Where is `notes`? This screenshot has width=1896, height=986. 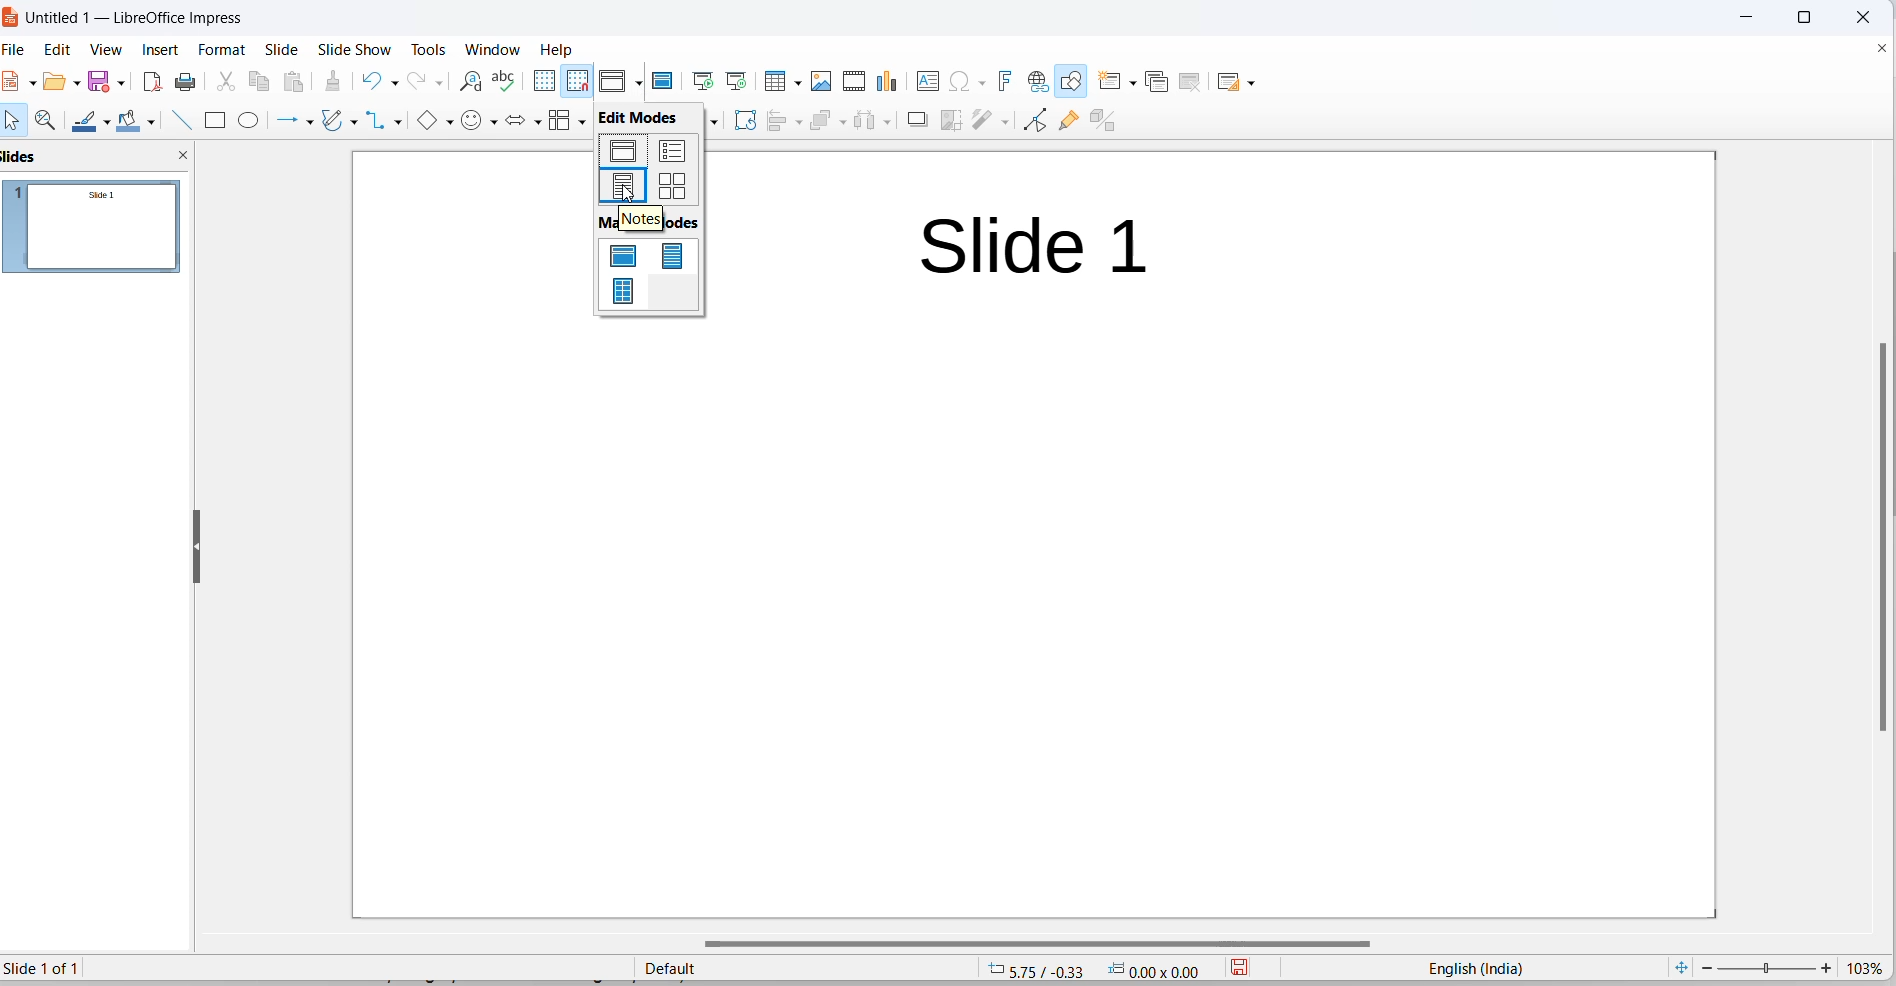 notes is located at coordinates (620, 186).